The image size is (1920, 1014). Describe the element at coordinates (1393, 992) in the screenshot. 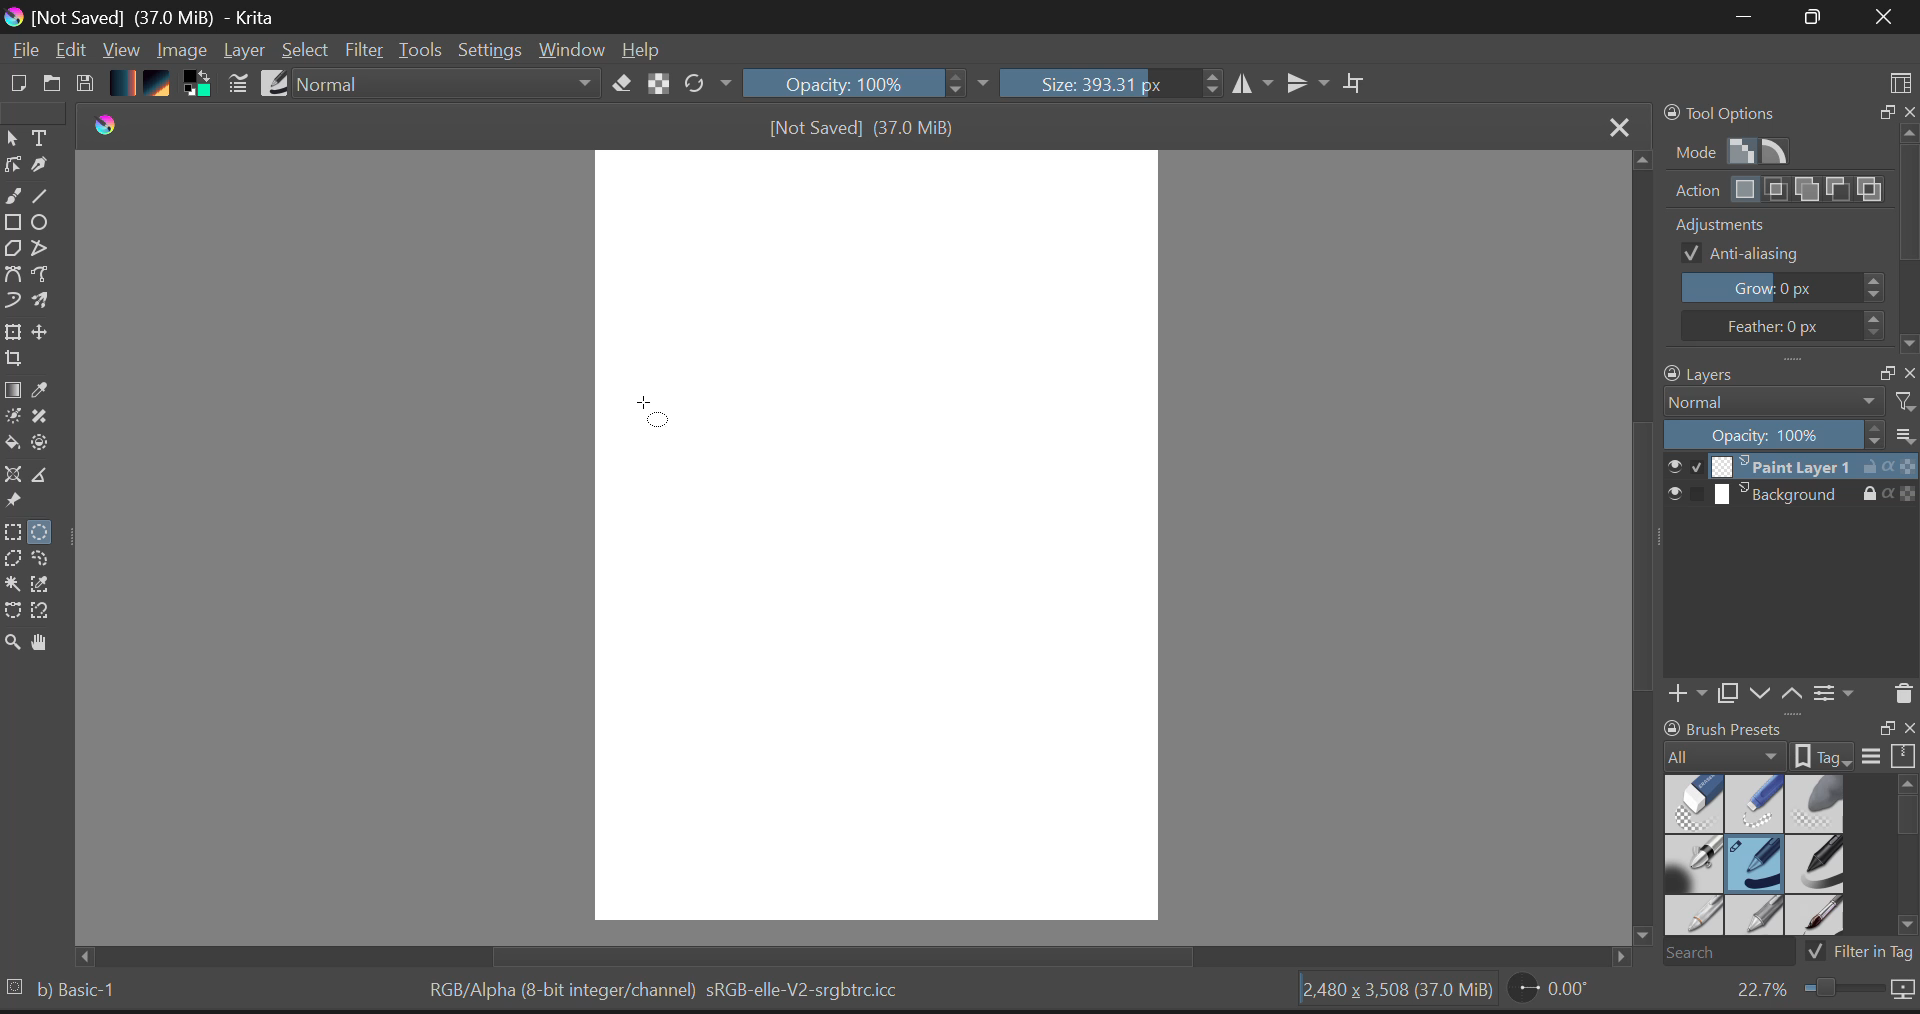

I see `Document Dimensions` at that location.